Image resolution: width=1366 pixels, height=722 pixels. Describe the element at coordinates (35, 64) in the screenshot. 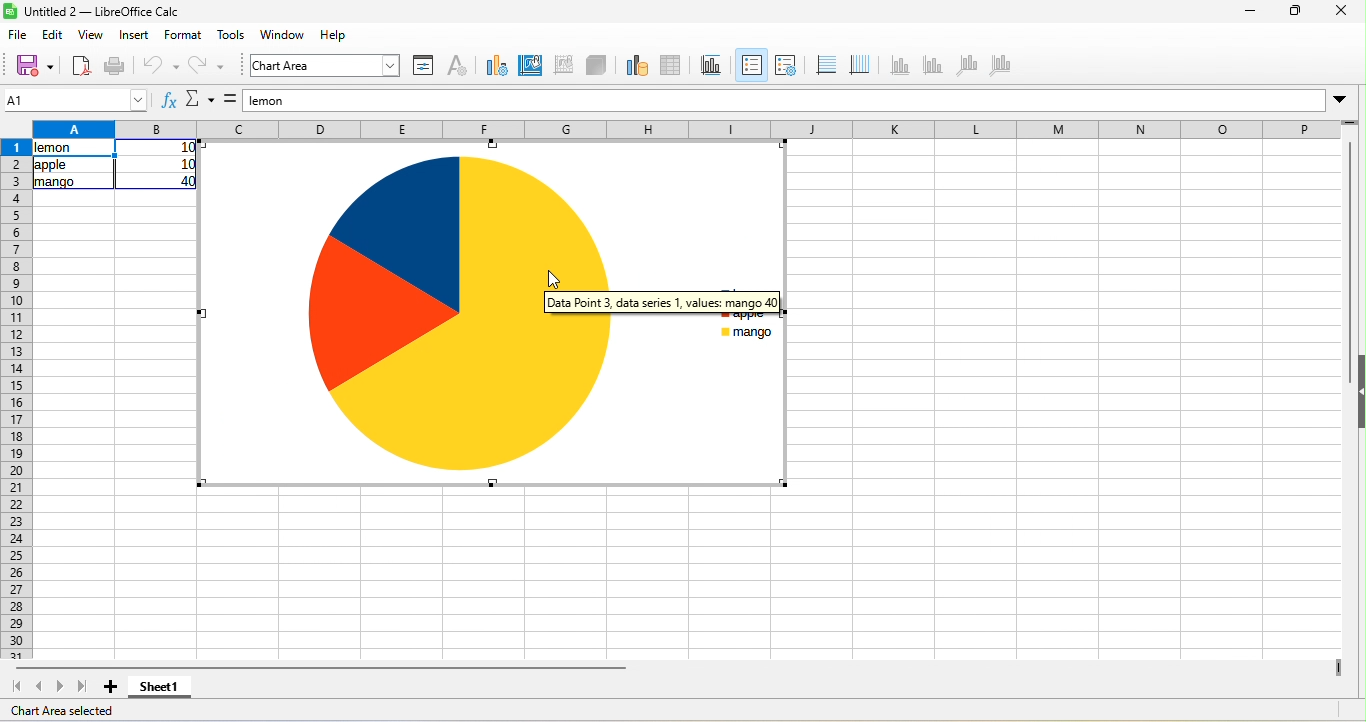

I see `save` at that location.